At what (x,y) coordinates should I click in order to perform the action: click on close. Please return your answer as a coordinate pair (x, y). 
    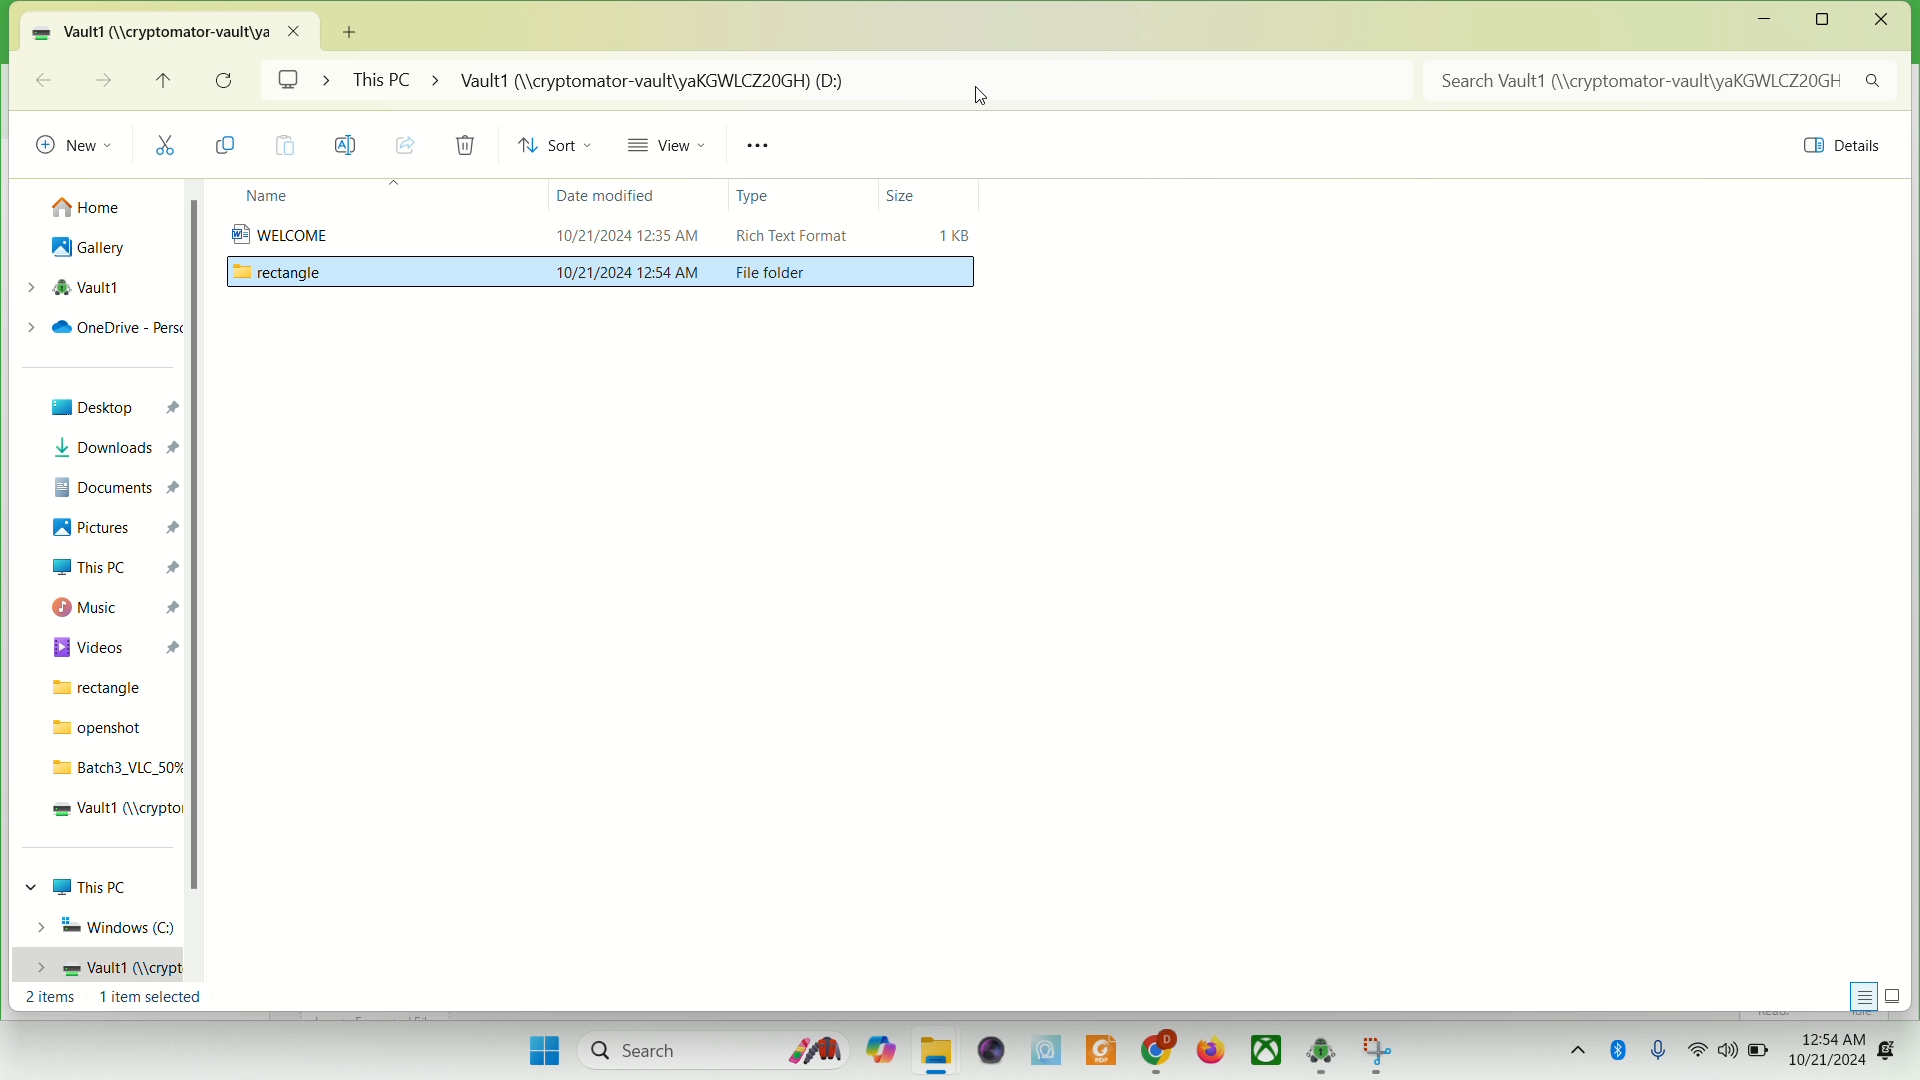
    Looking at the image, I should click on (1882, 20).